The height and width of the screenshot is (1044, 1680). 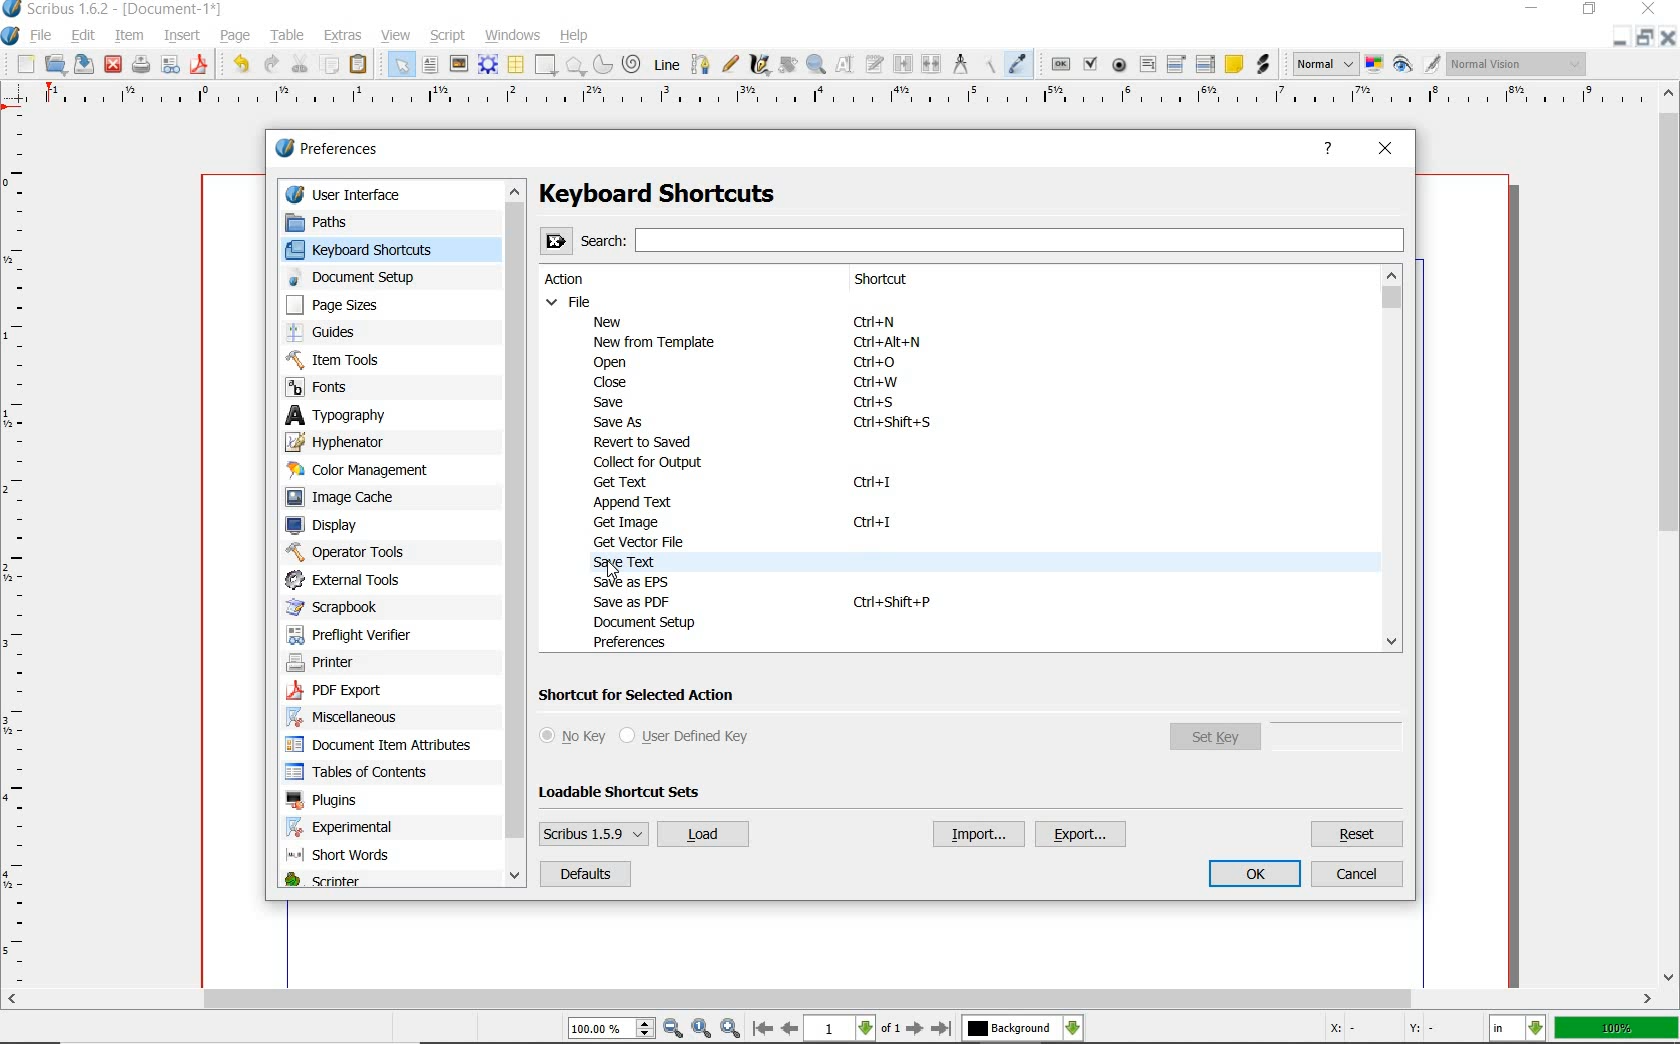 I want to click on revert to saved, so click(x=647, y=443).